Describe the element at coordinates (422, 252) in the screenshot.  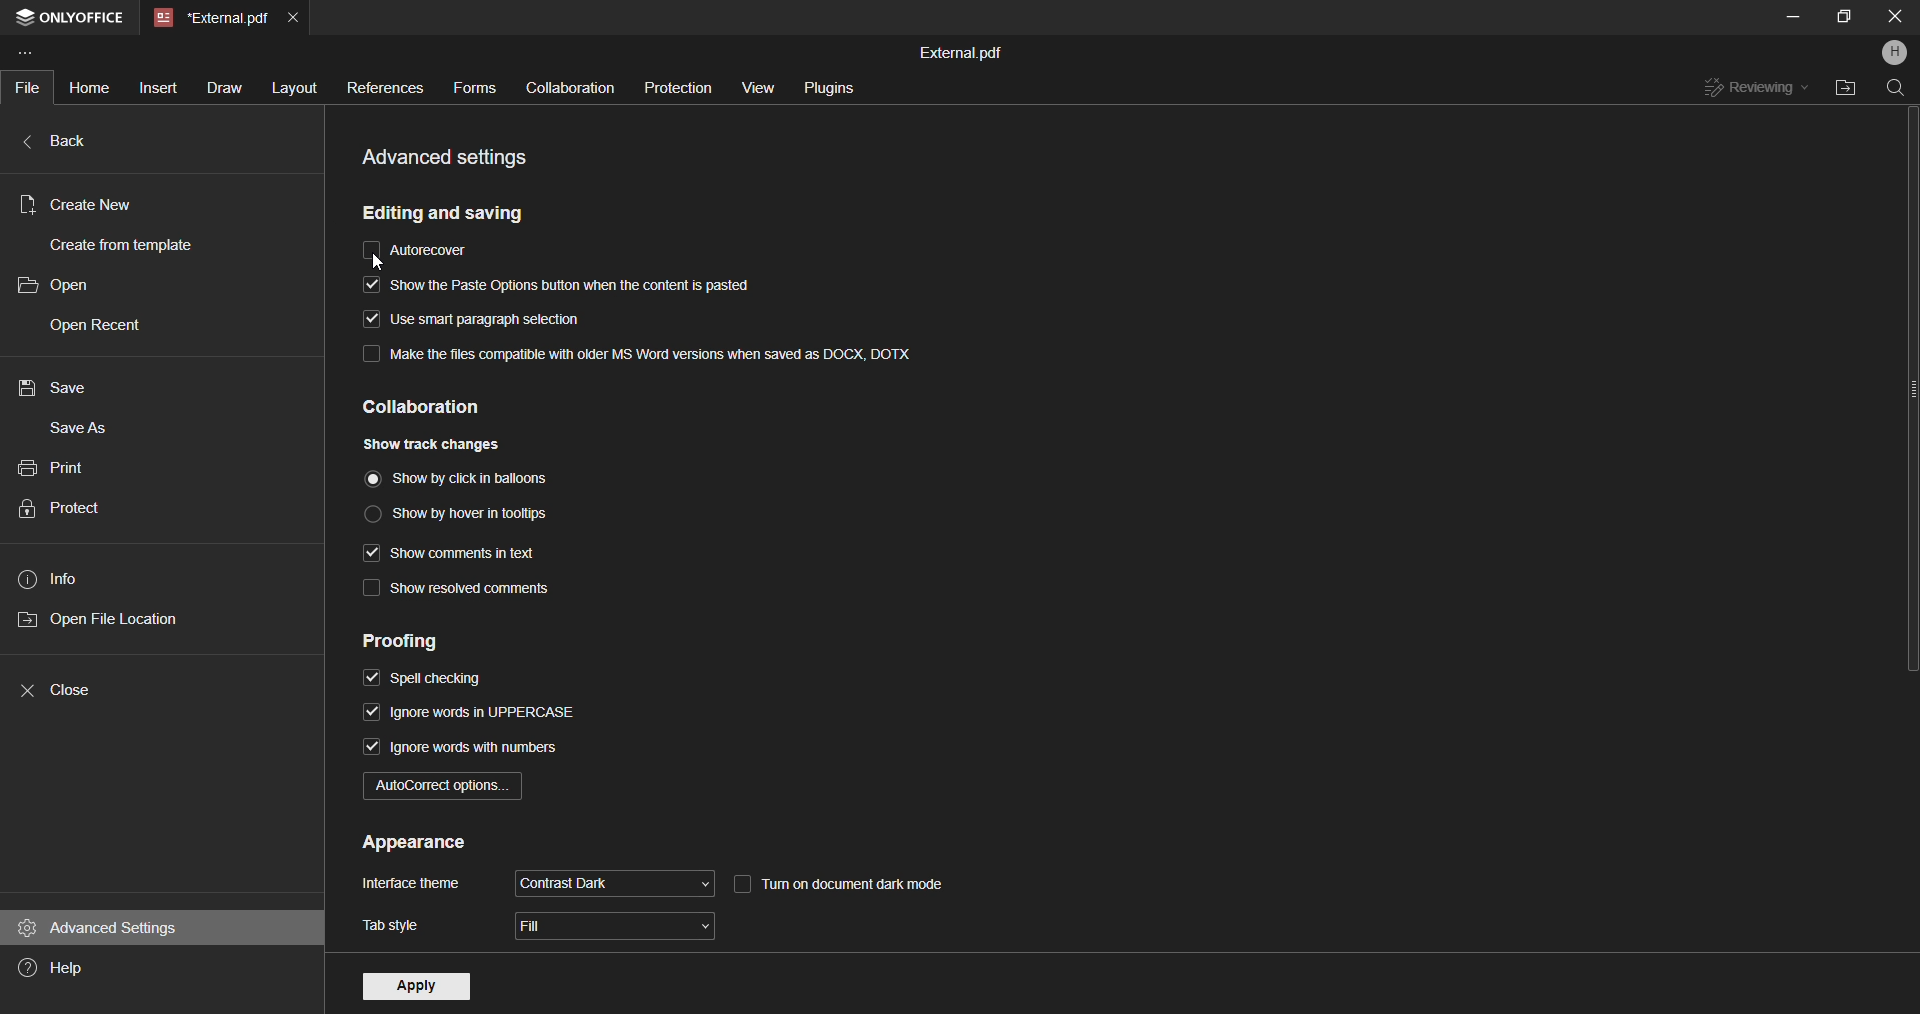
I see `auto recover/ auto save` at that location.